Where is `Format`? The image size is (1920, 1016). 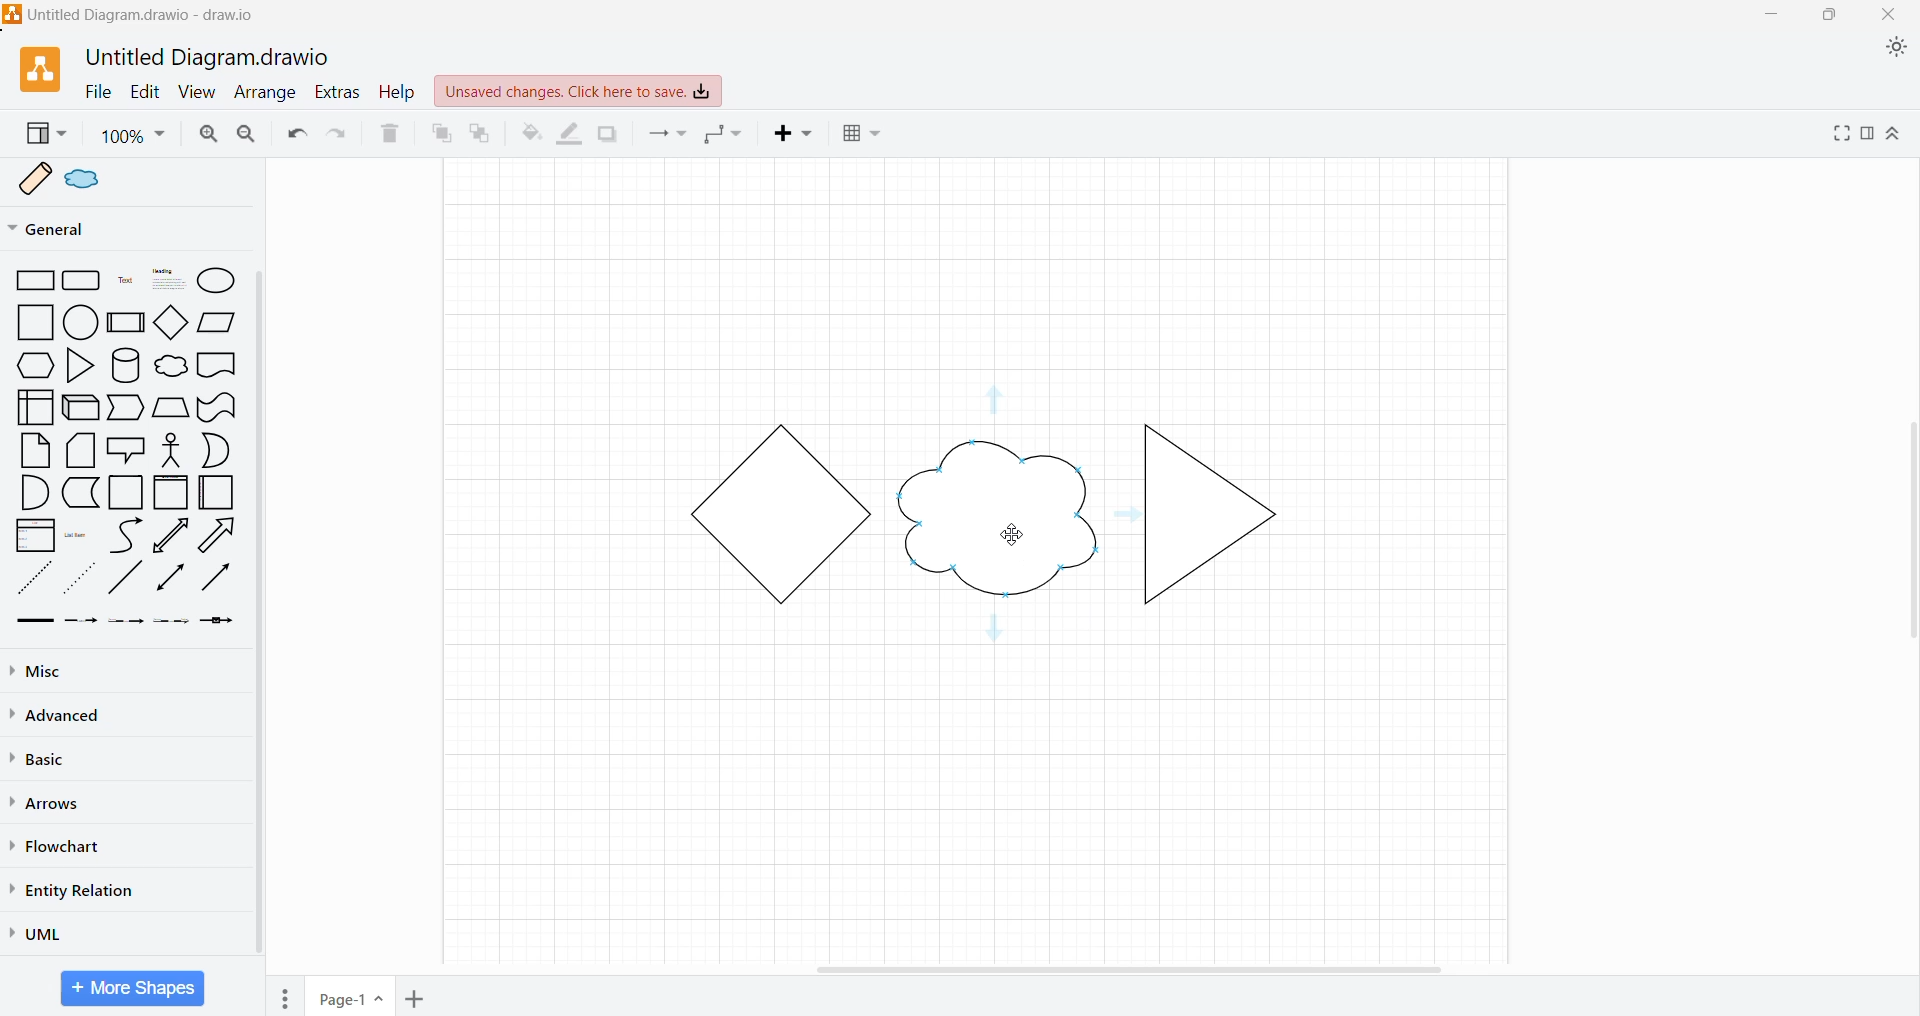
Format is located at coordinates (1867, 135).